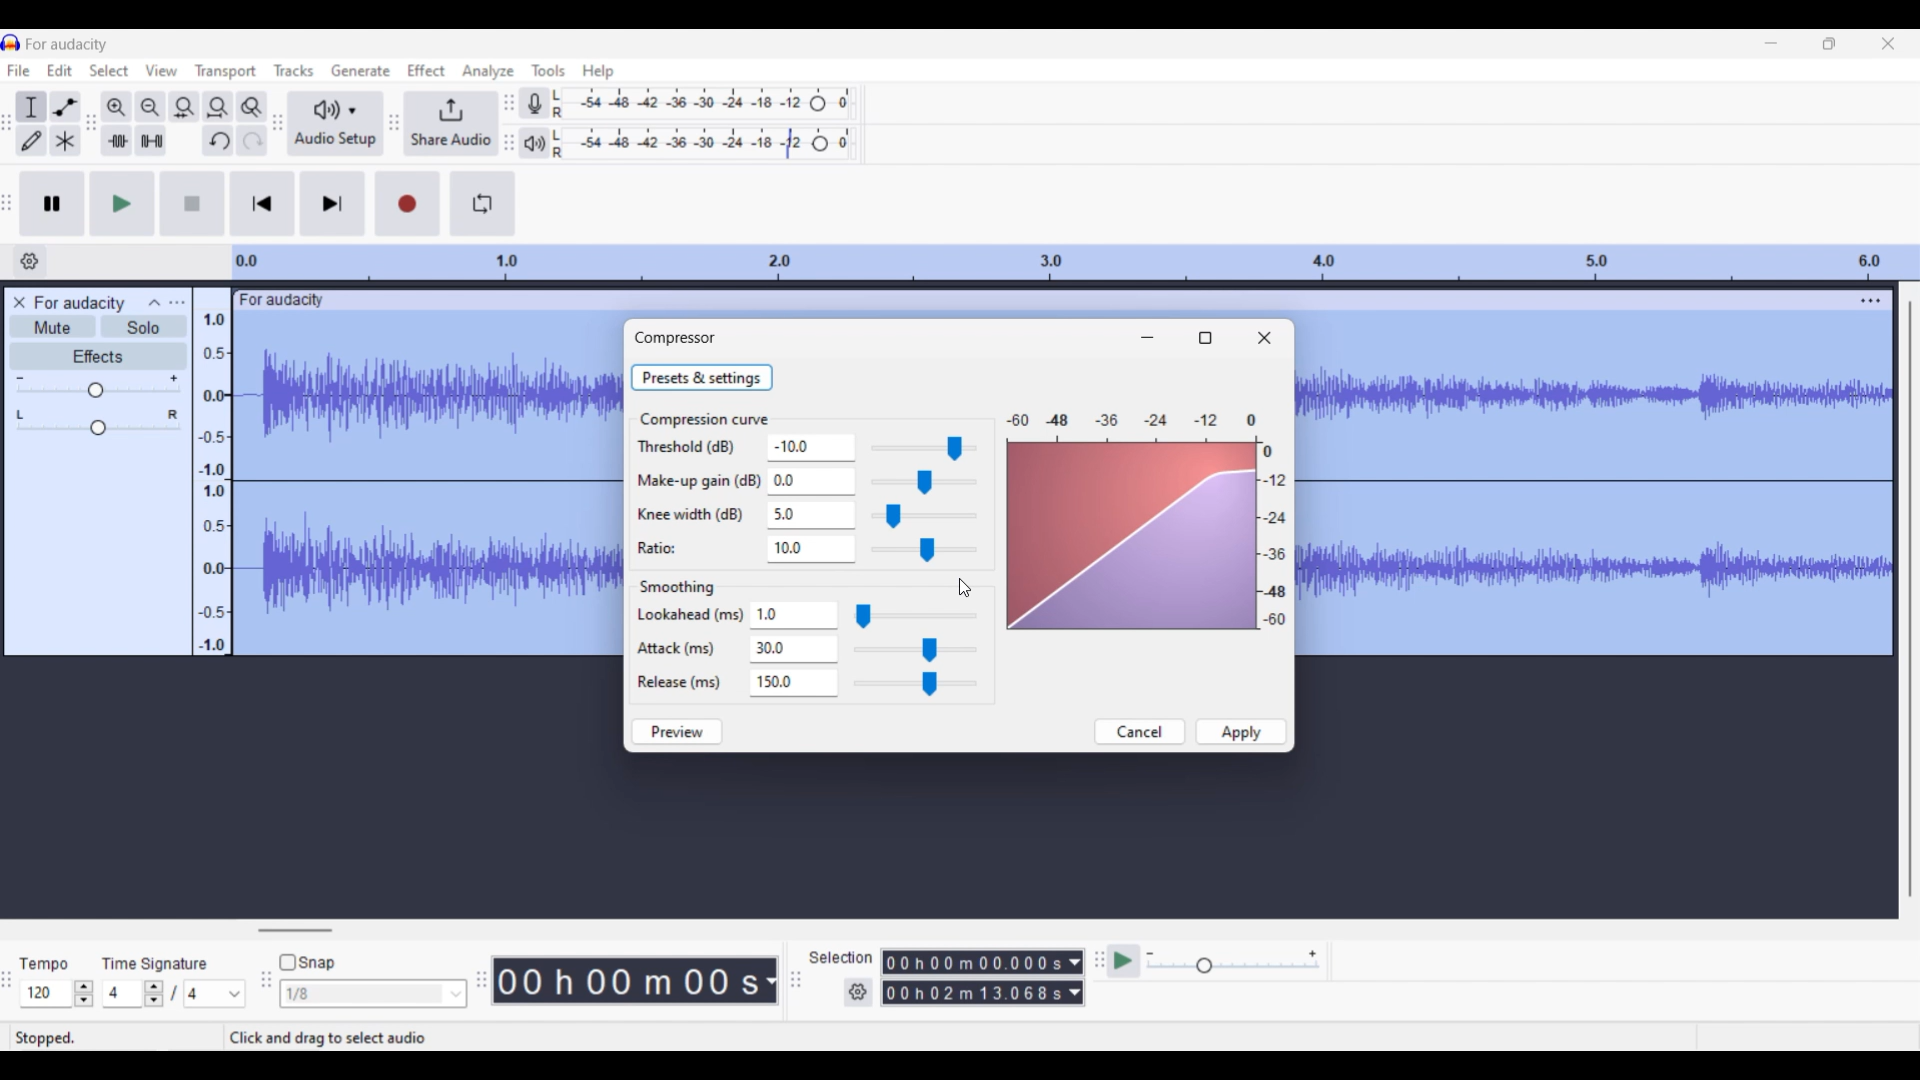  I want to click on Make up gain slider, so click(923, 482).